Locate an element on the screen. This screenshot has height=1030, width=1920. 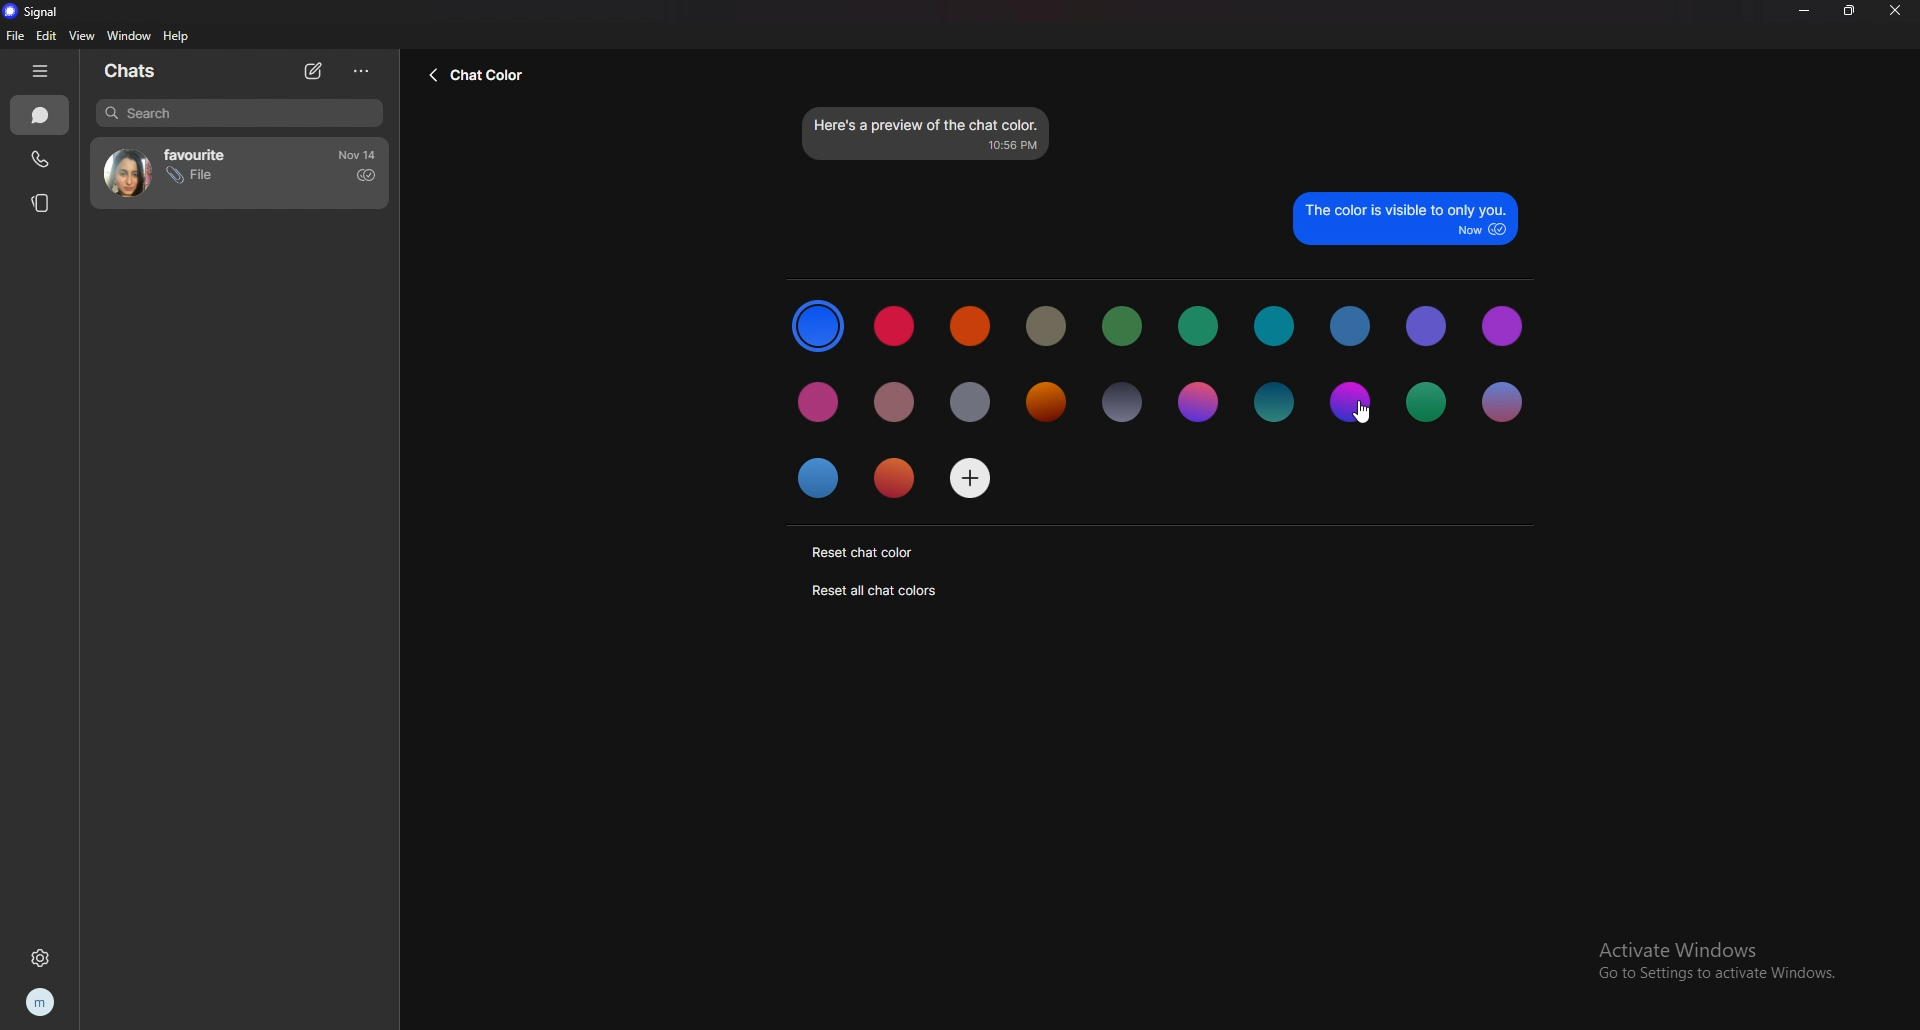
color is located at coordinates (896, 475).